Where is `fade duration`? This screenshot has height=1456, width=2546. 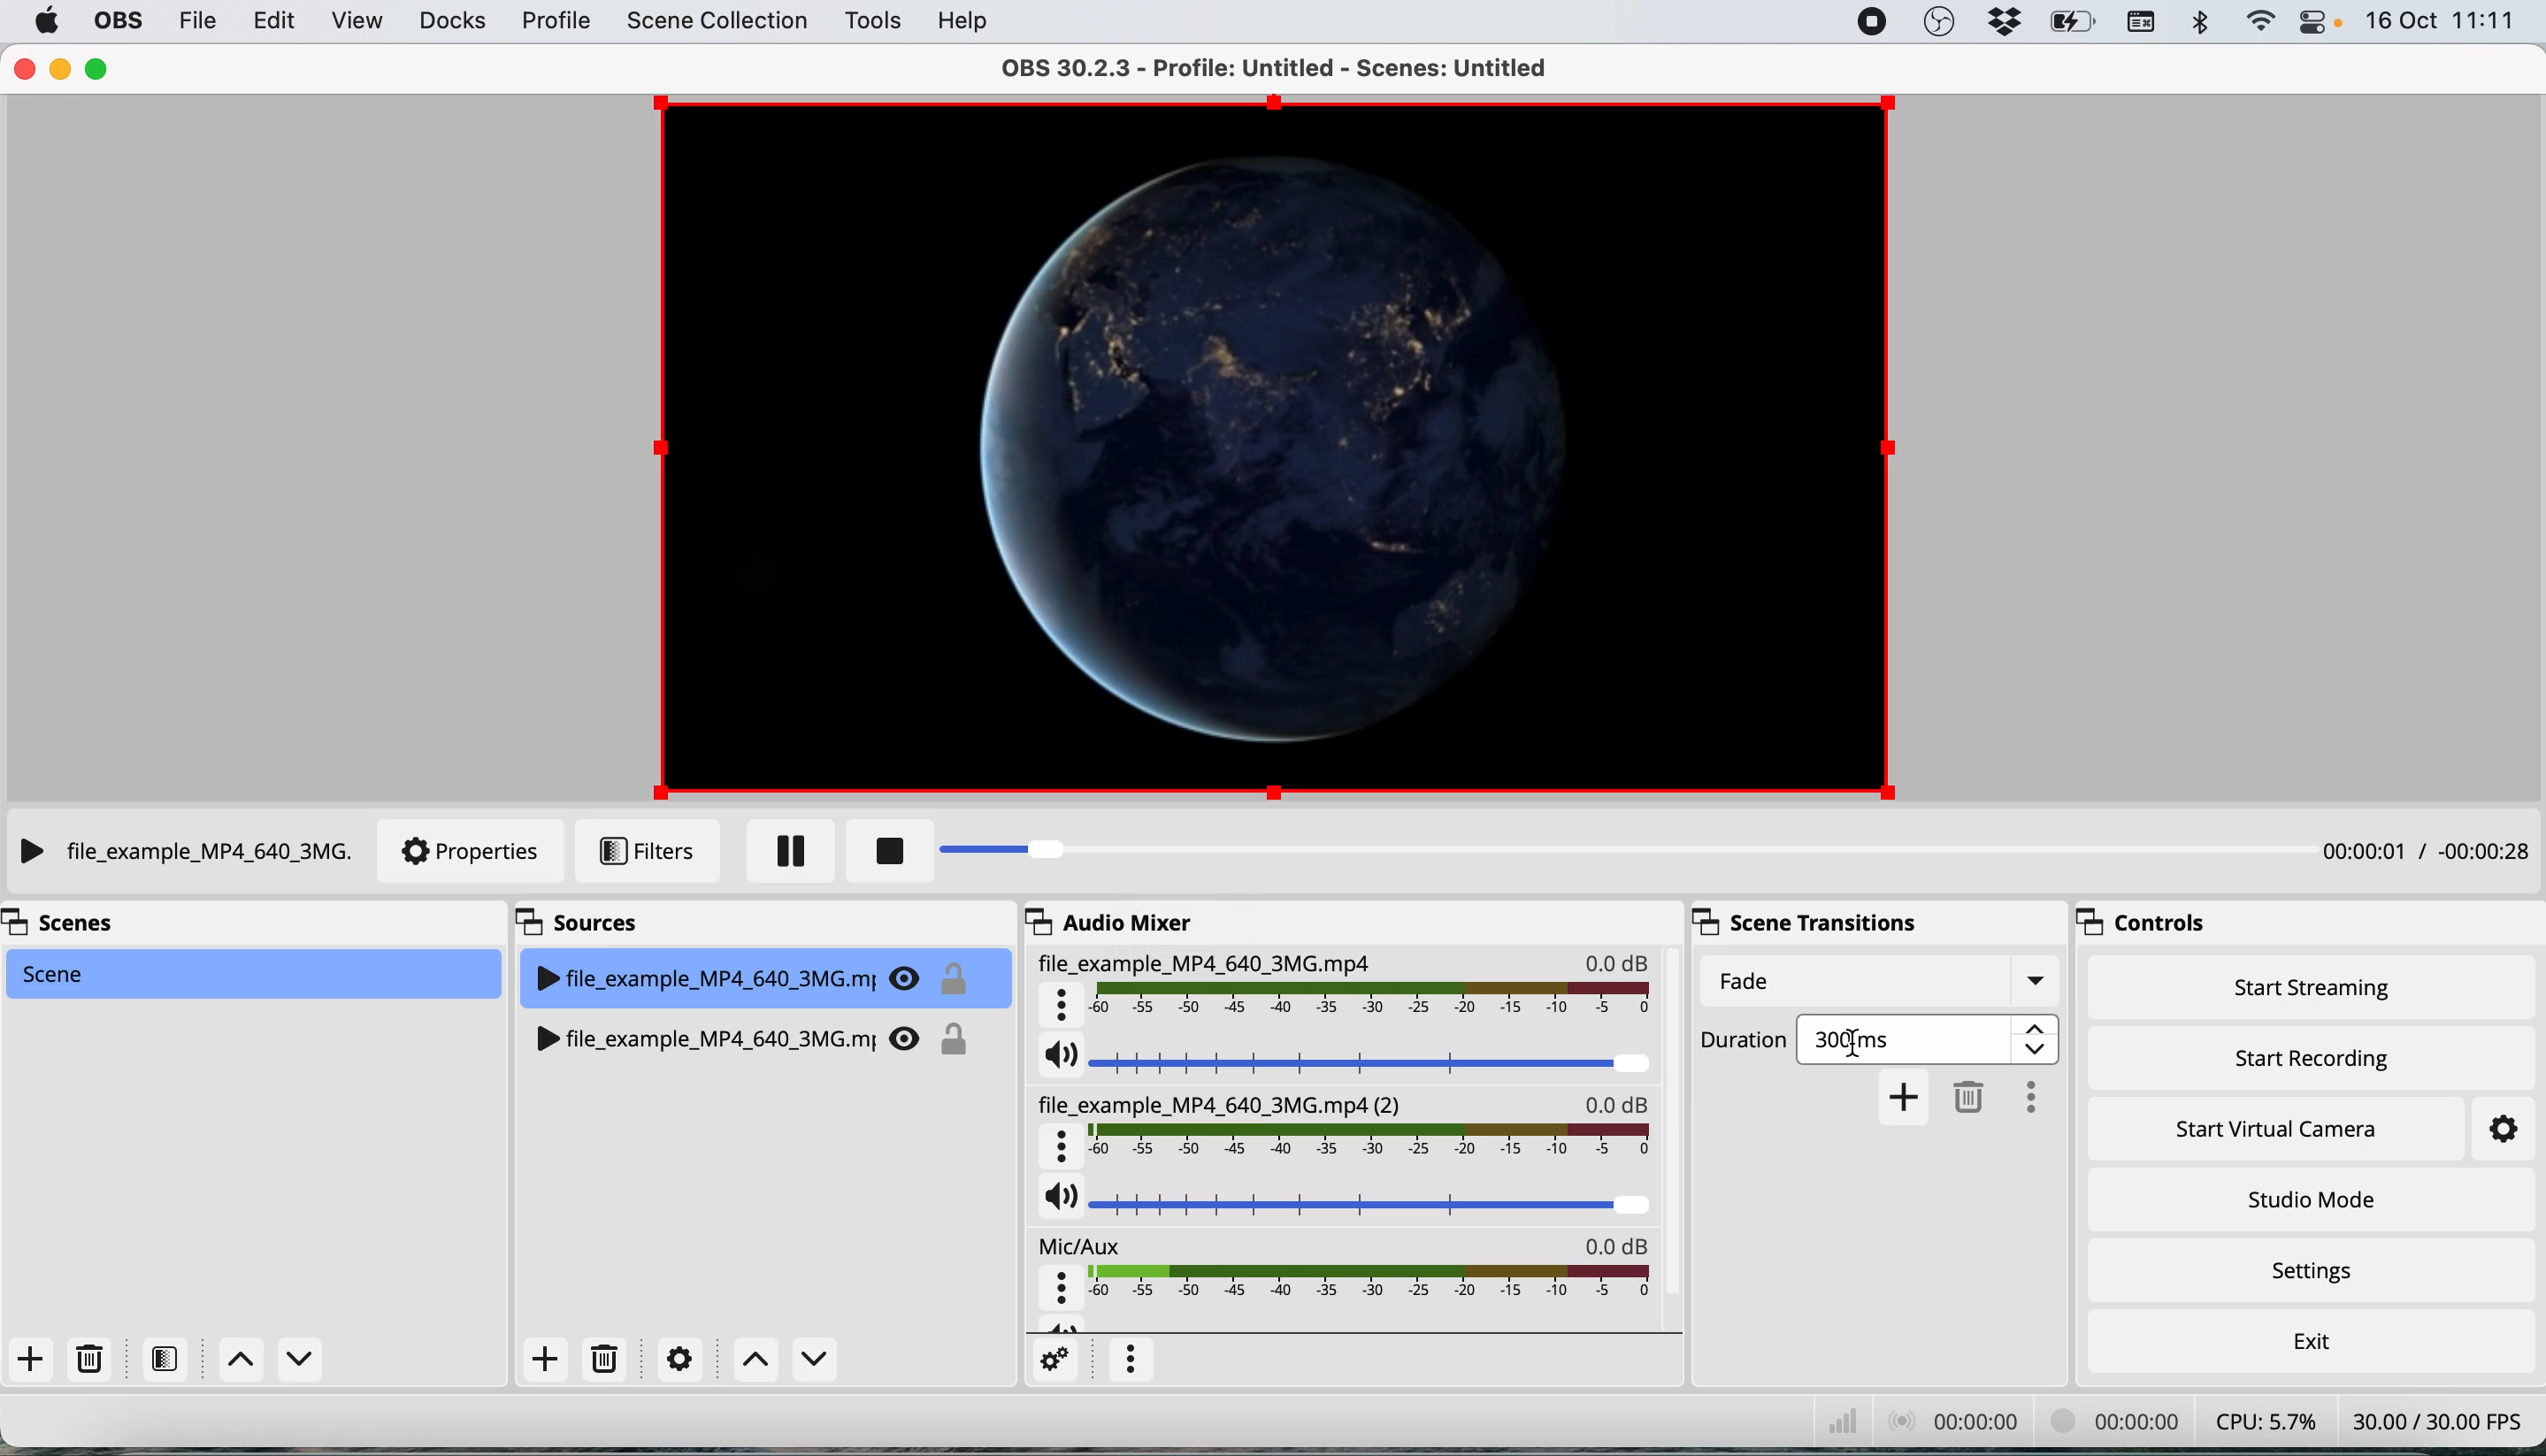 fade duration is located at coordinates (1880, 1040).